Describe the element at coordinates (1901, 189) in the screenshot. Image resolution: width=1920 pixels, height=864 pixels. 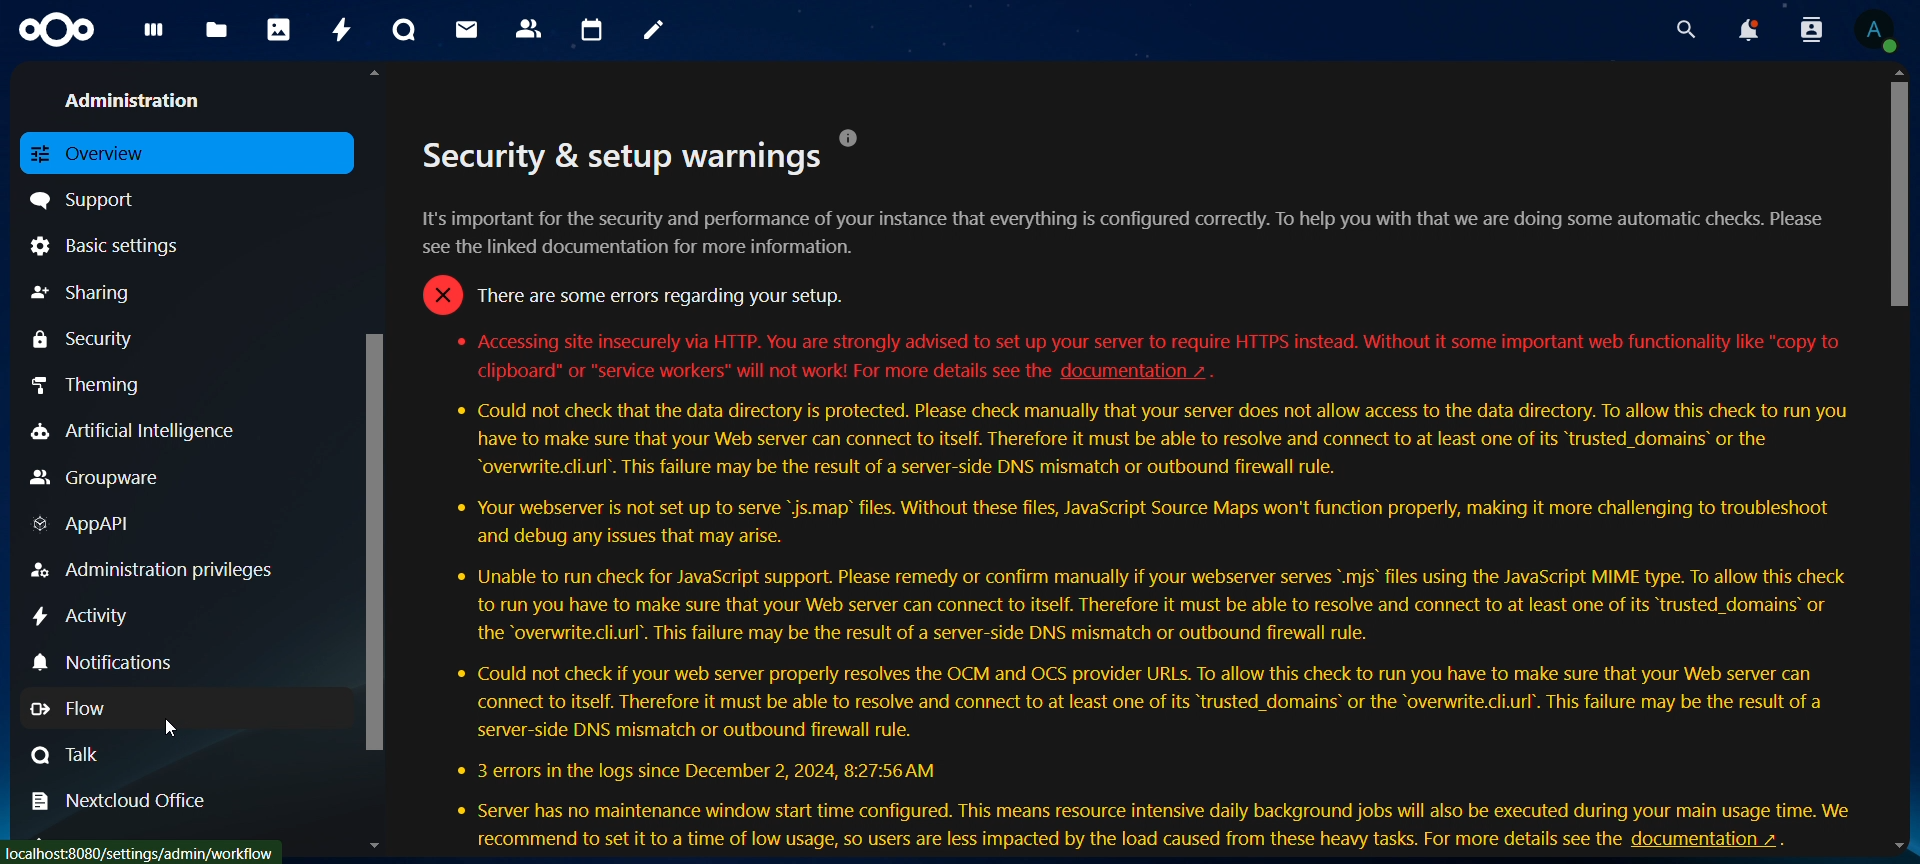
I see `scrollbar` at that location.